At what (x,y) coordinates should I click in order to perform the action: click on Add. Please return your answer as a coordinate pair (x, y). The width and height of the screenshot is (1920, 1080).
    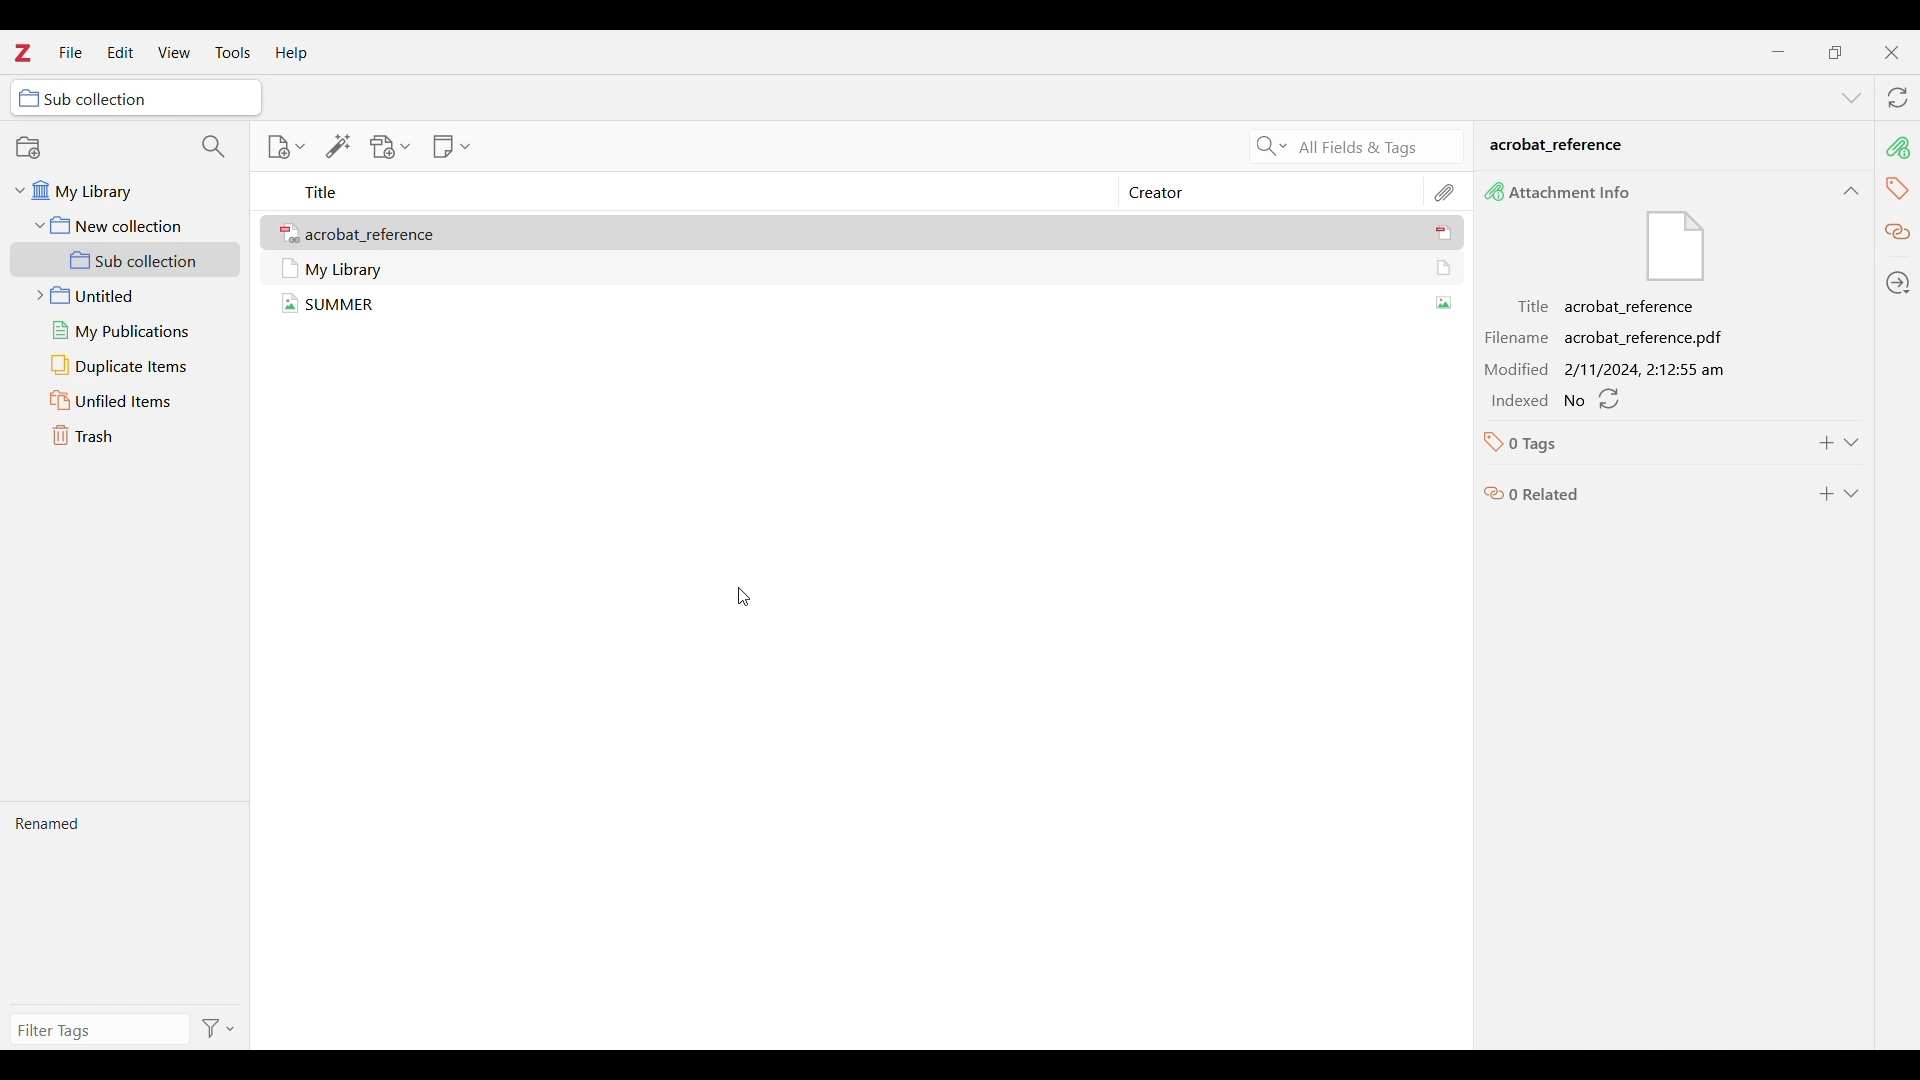
    Looking at the image, I should click on (1827, 493).